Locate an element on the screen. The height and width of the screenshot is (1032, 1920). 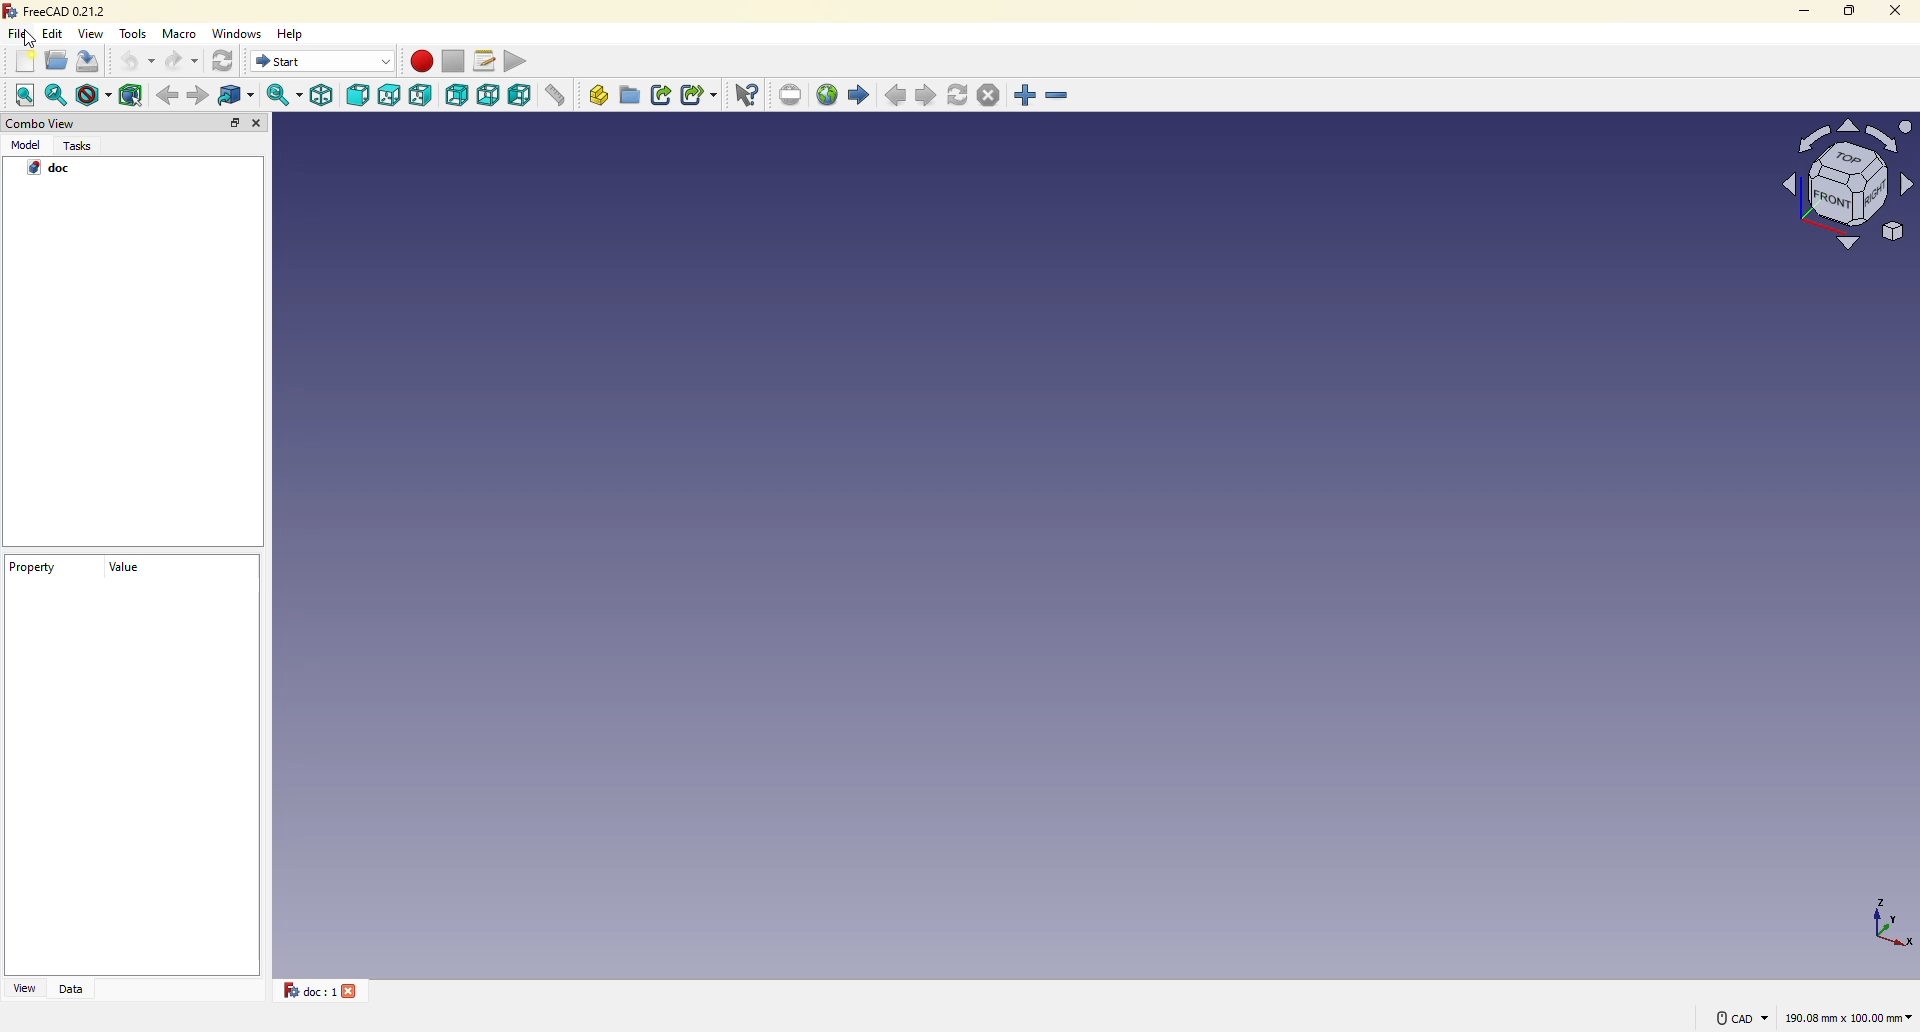
measure distance is located at coordinates (560, 97).